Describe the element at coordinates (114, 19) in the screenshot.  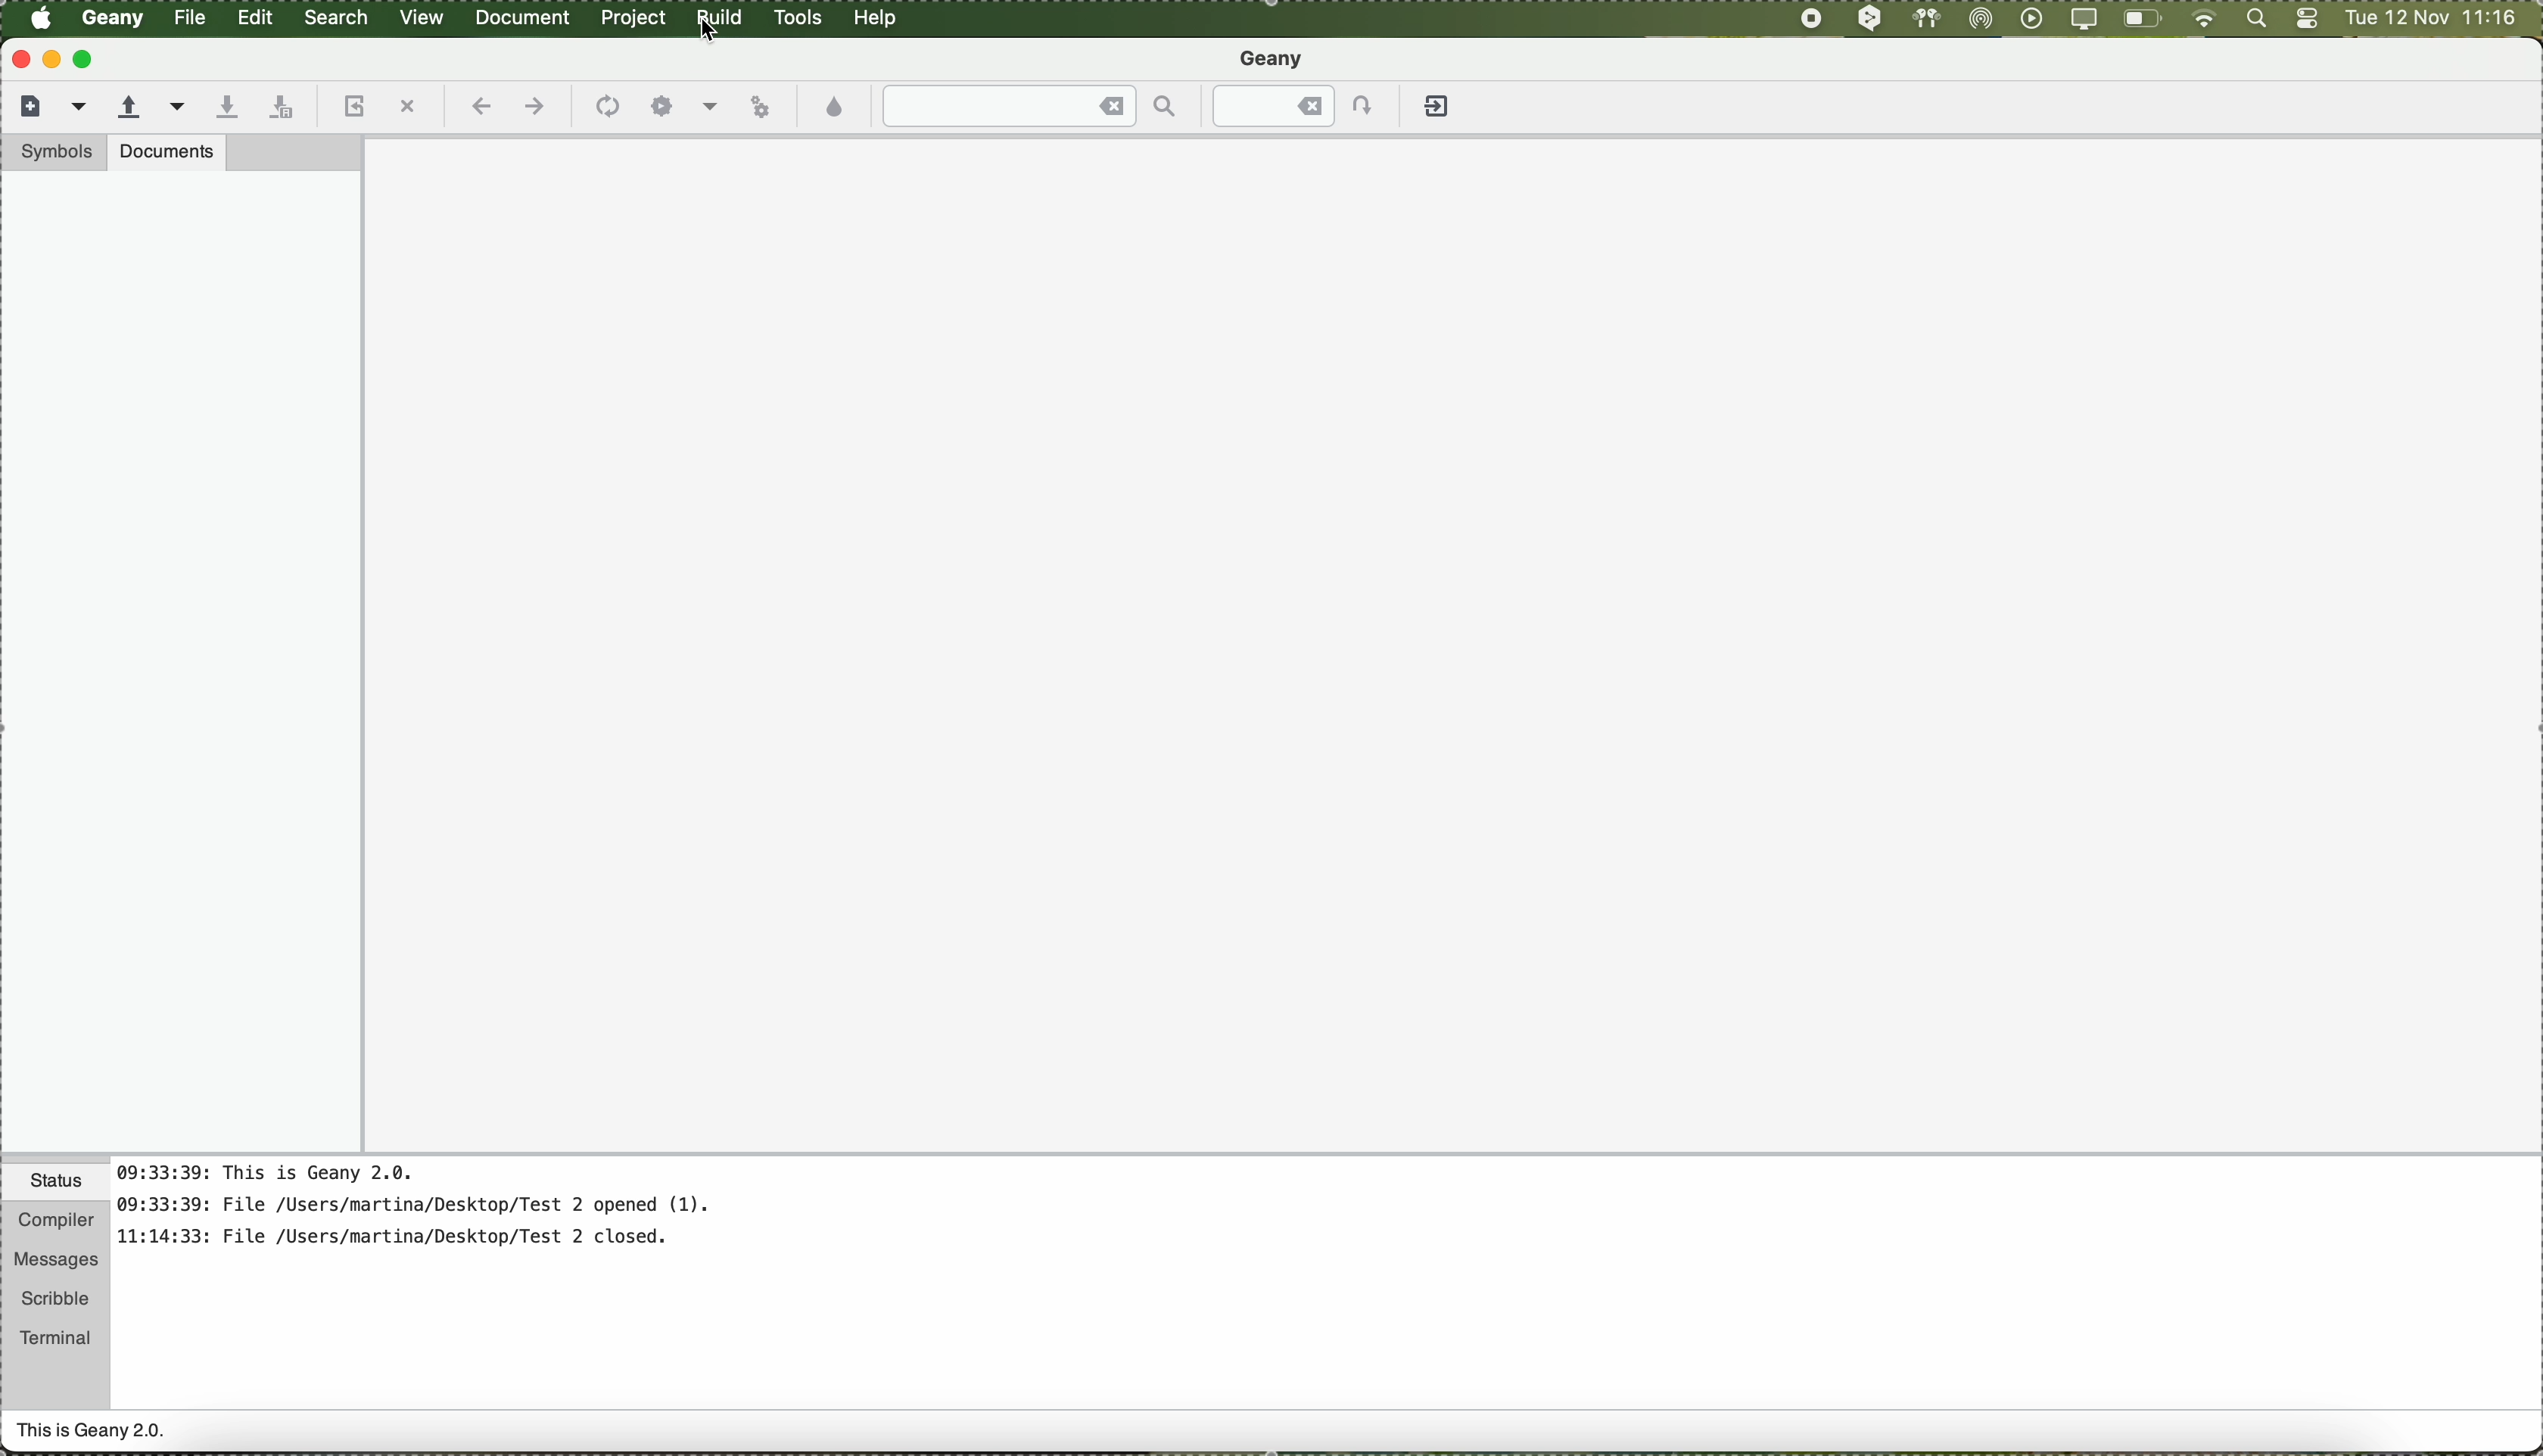
I see `Geany` at that location.